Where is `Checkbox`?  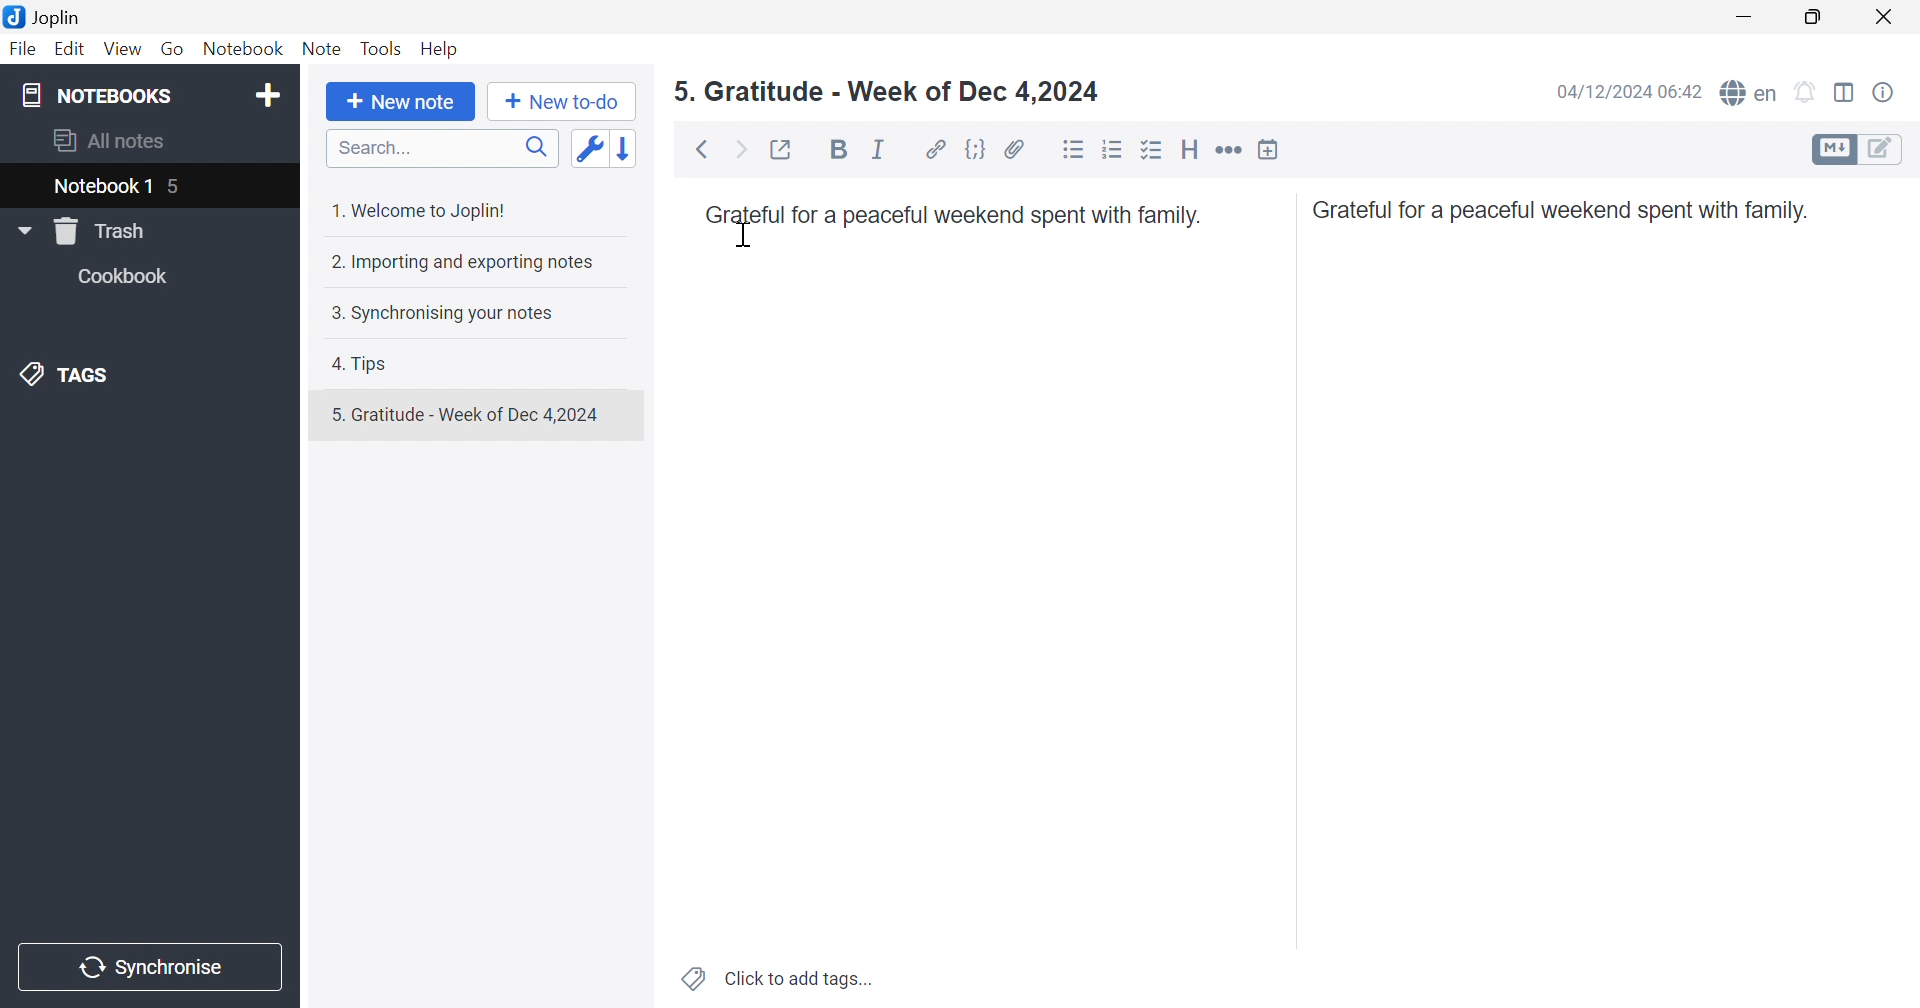
Checkbox is located at coordinates (1153, 151).